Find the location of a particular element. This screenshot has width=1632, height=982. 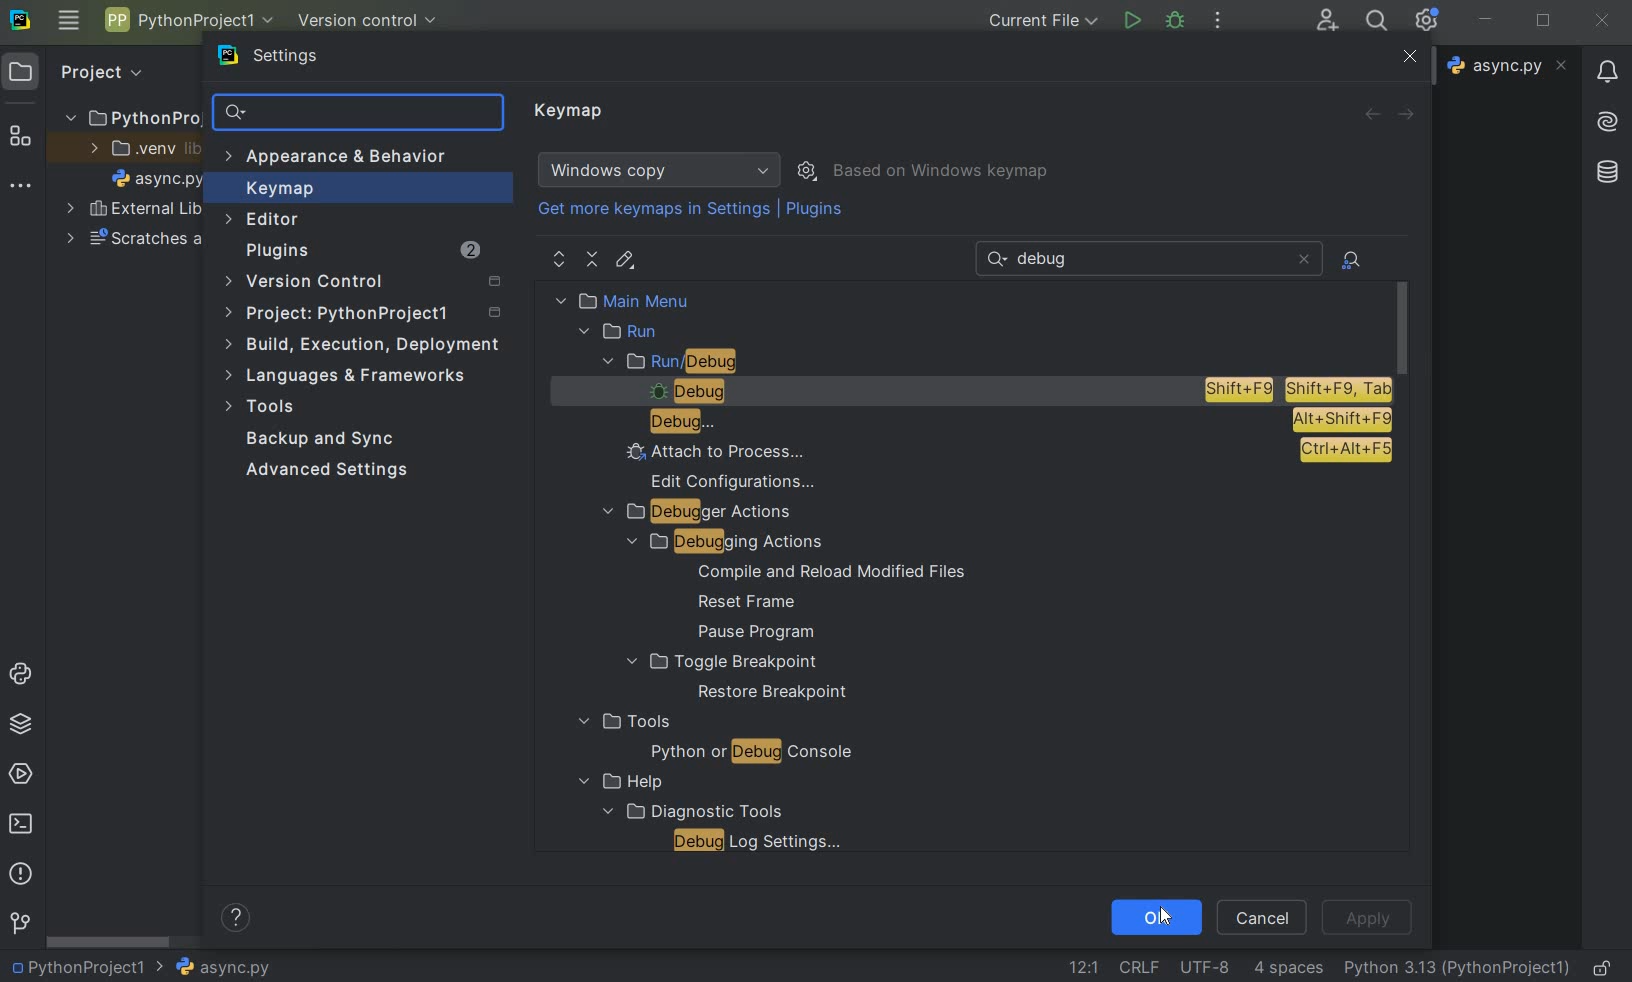

version control is located at coordinates (20, 924).